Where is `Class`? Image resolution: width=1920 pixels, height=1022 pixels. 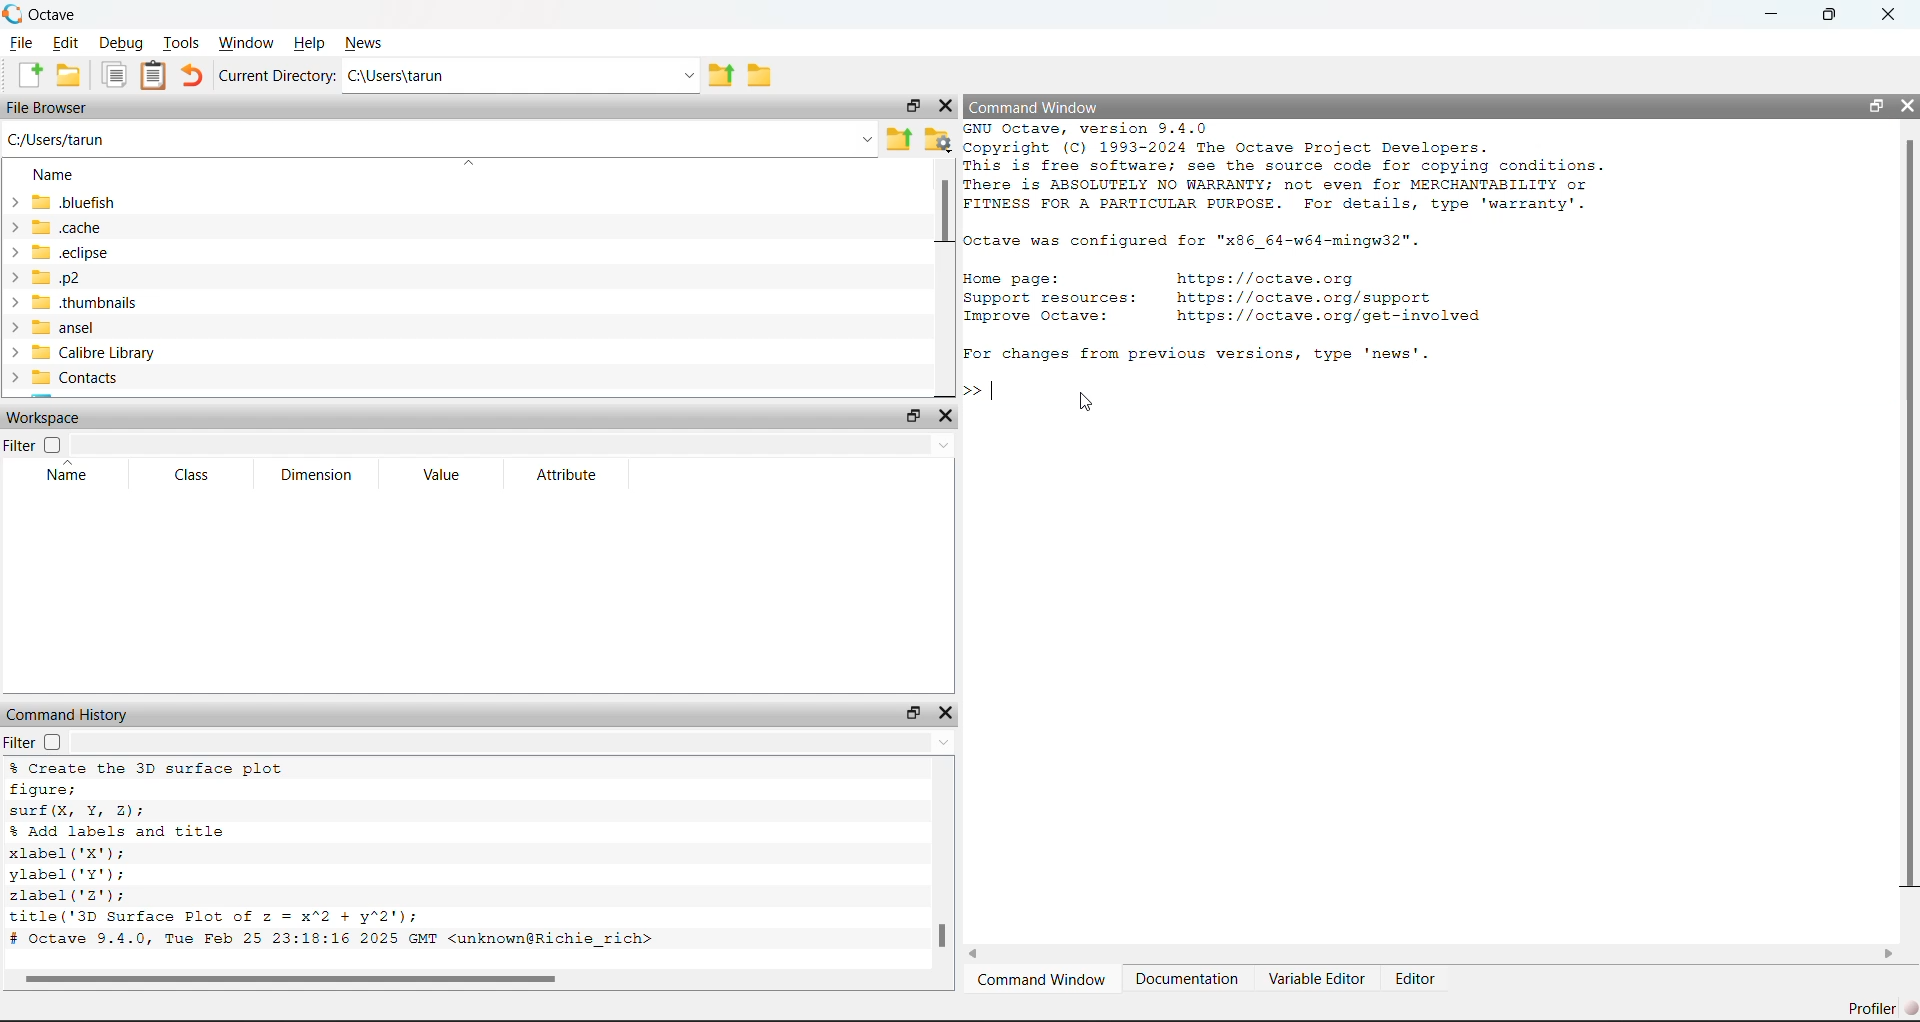 Class is located at coordinates (193, 475).